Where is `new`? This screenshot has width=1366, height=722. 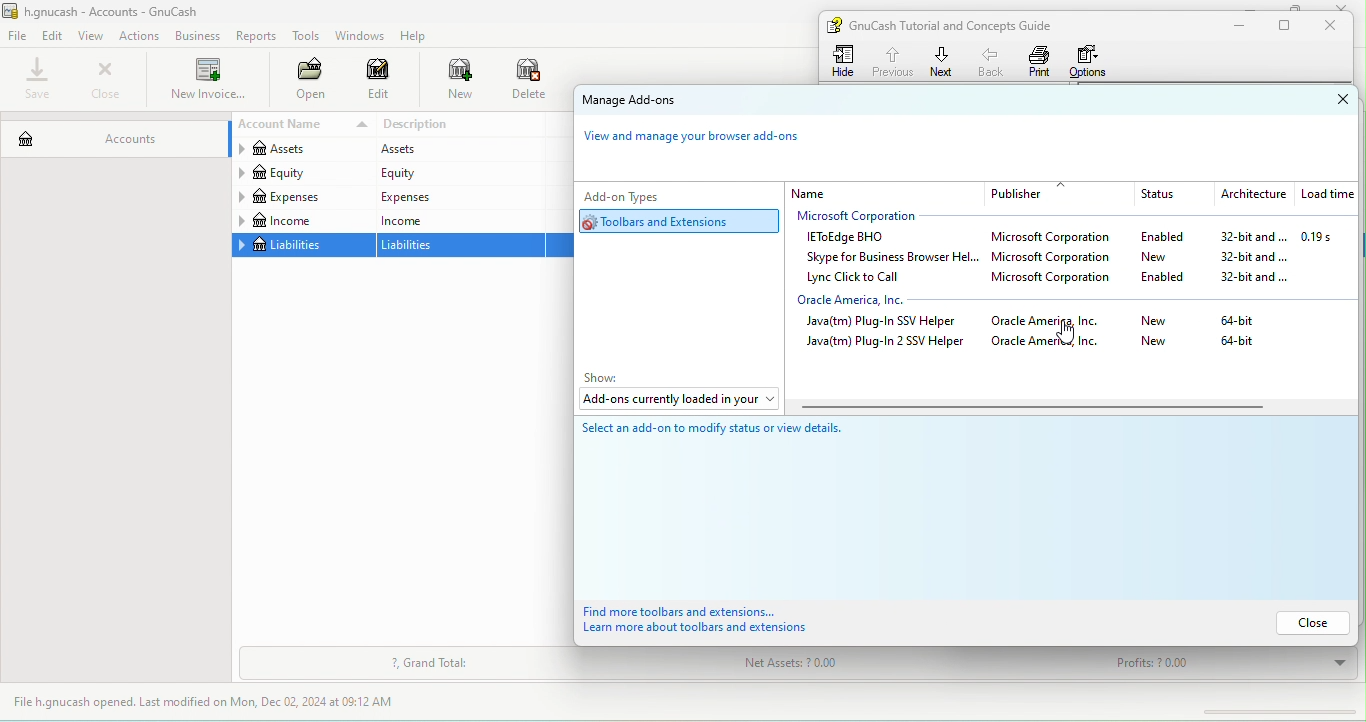 new is located at coordinates (1154, 322).